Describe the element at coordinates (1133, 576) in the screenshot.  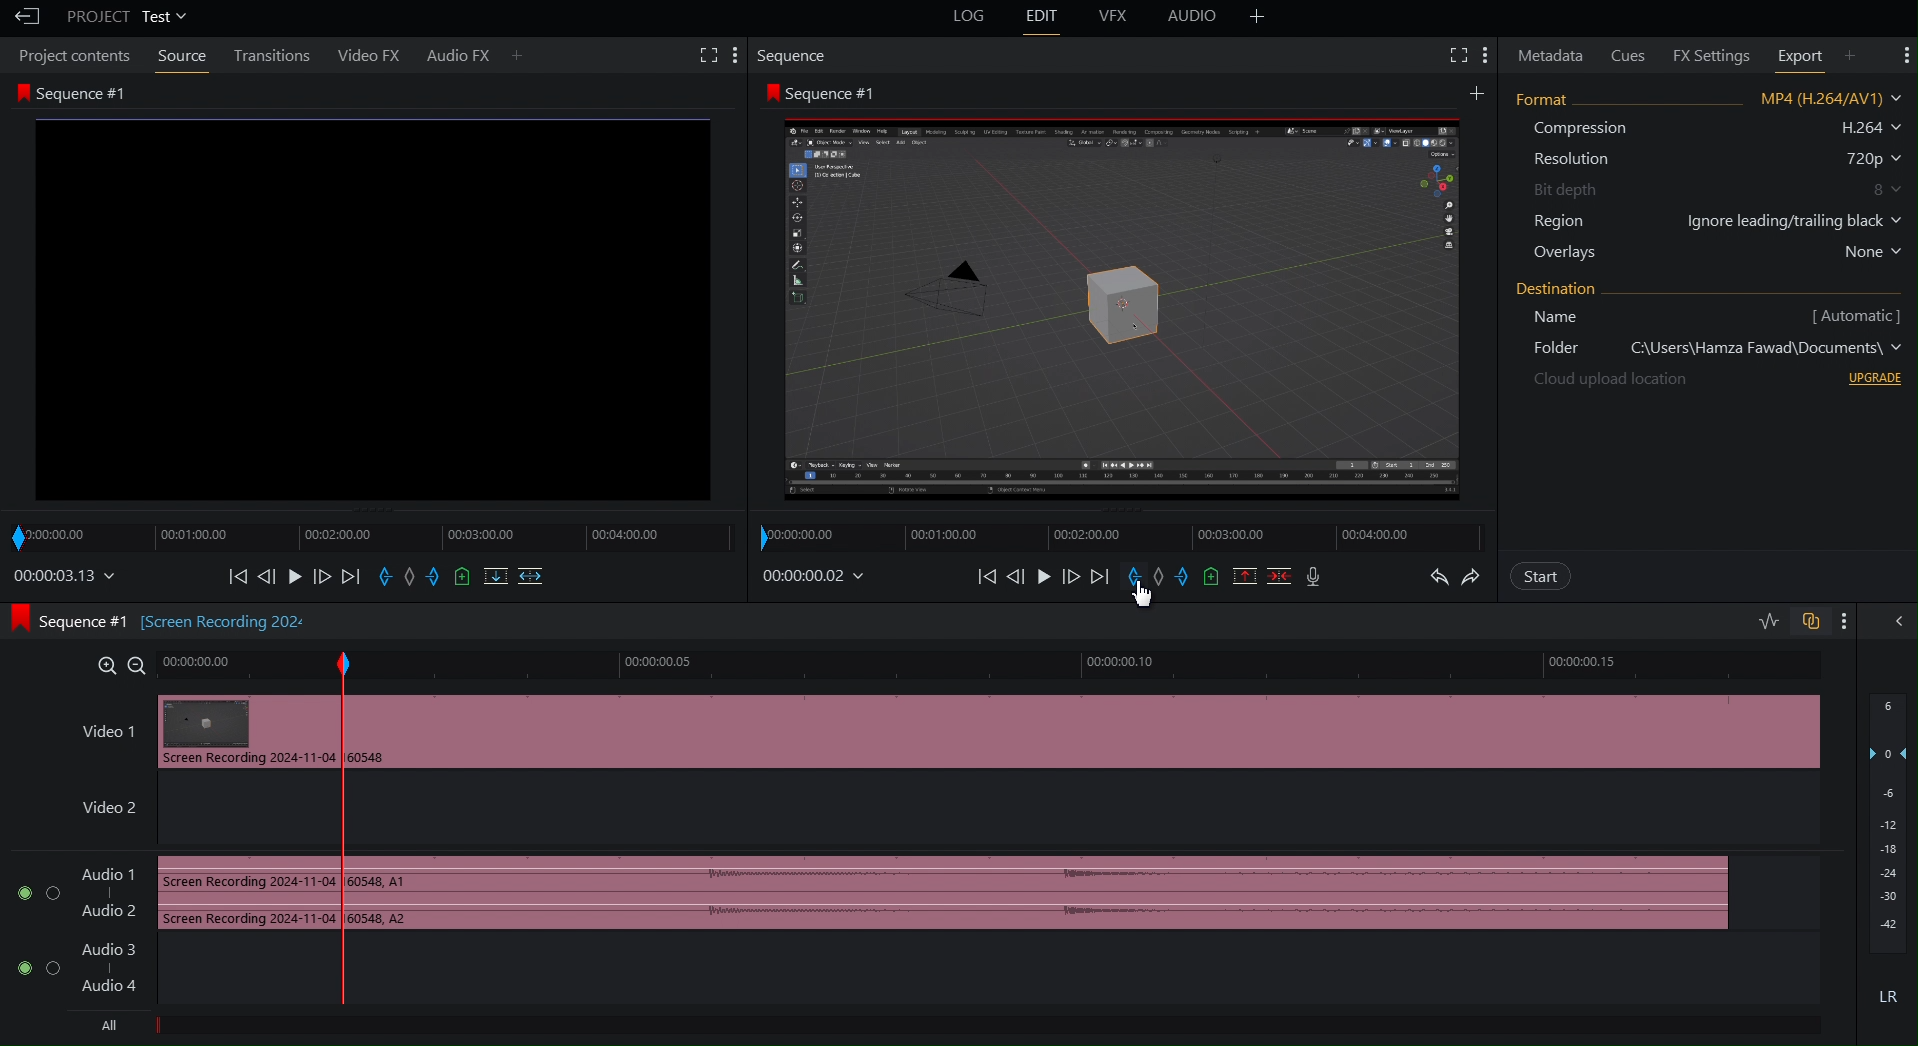
I see `Place Entry Marker` at that location.